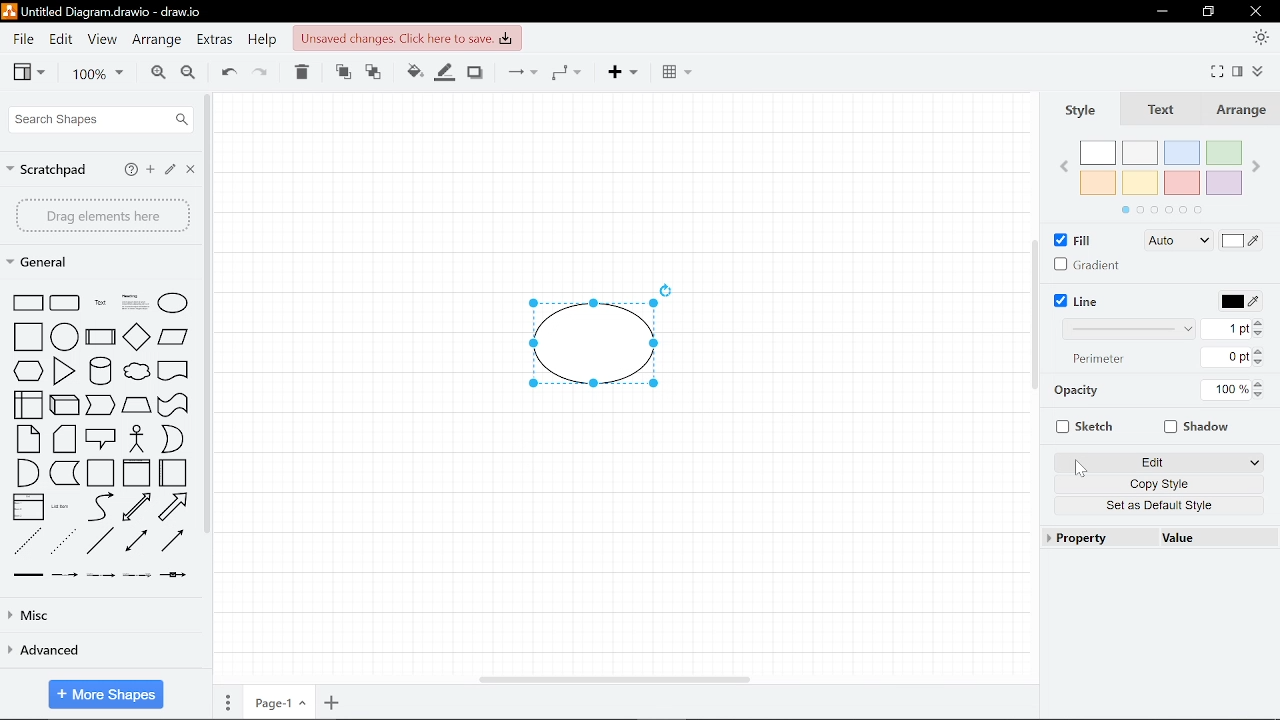 The image size is (1280, 720). What do you see at coordinates (64, 439) in the screenshot?
I see `card` at bounding box center [64, 439].